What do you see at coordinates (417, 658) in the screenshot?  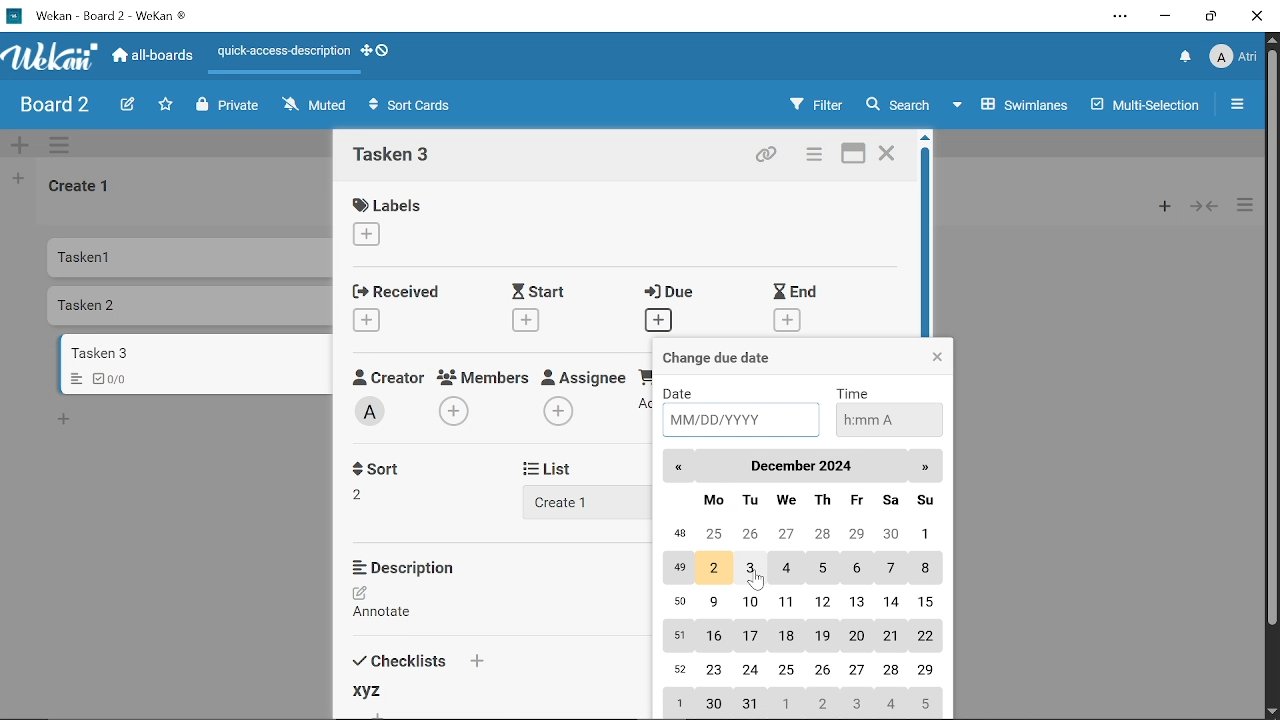 I see `Checklists` at bounding box center [417, 658].